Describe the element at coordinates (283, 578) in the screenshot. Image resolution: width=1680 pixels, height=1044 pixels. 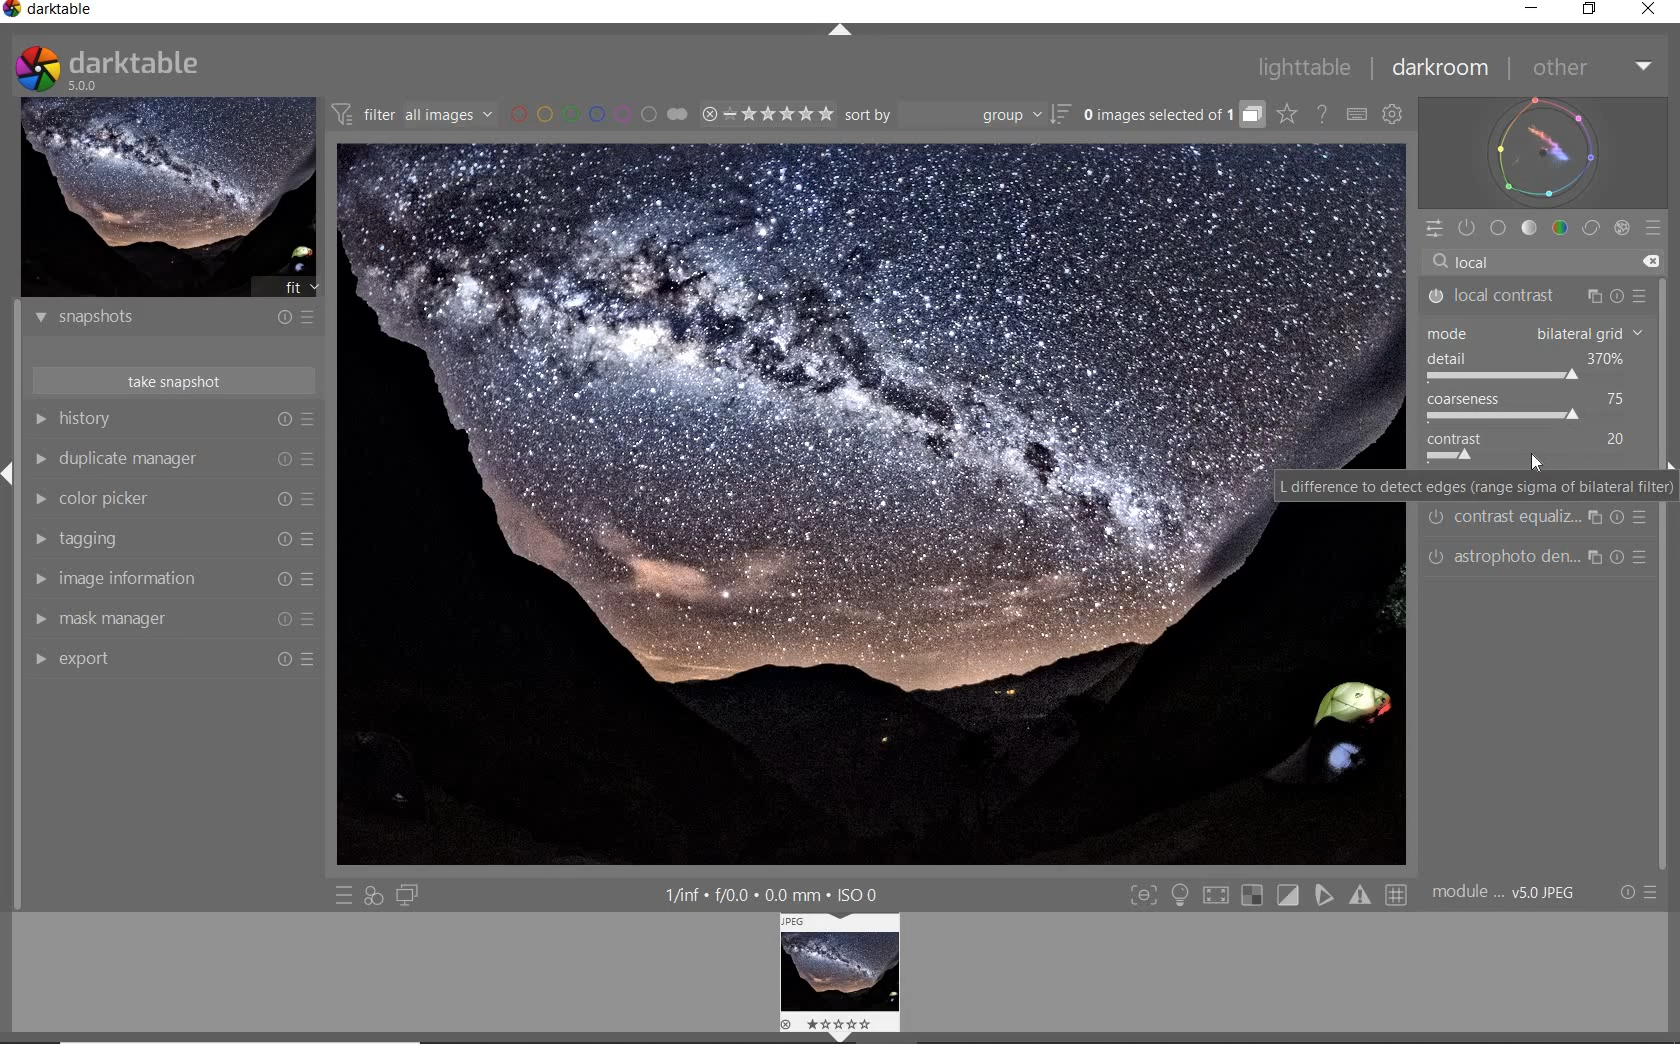
I see `Reset` at that location.